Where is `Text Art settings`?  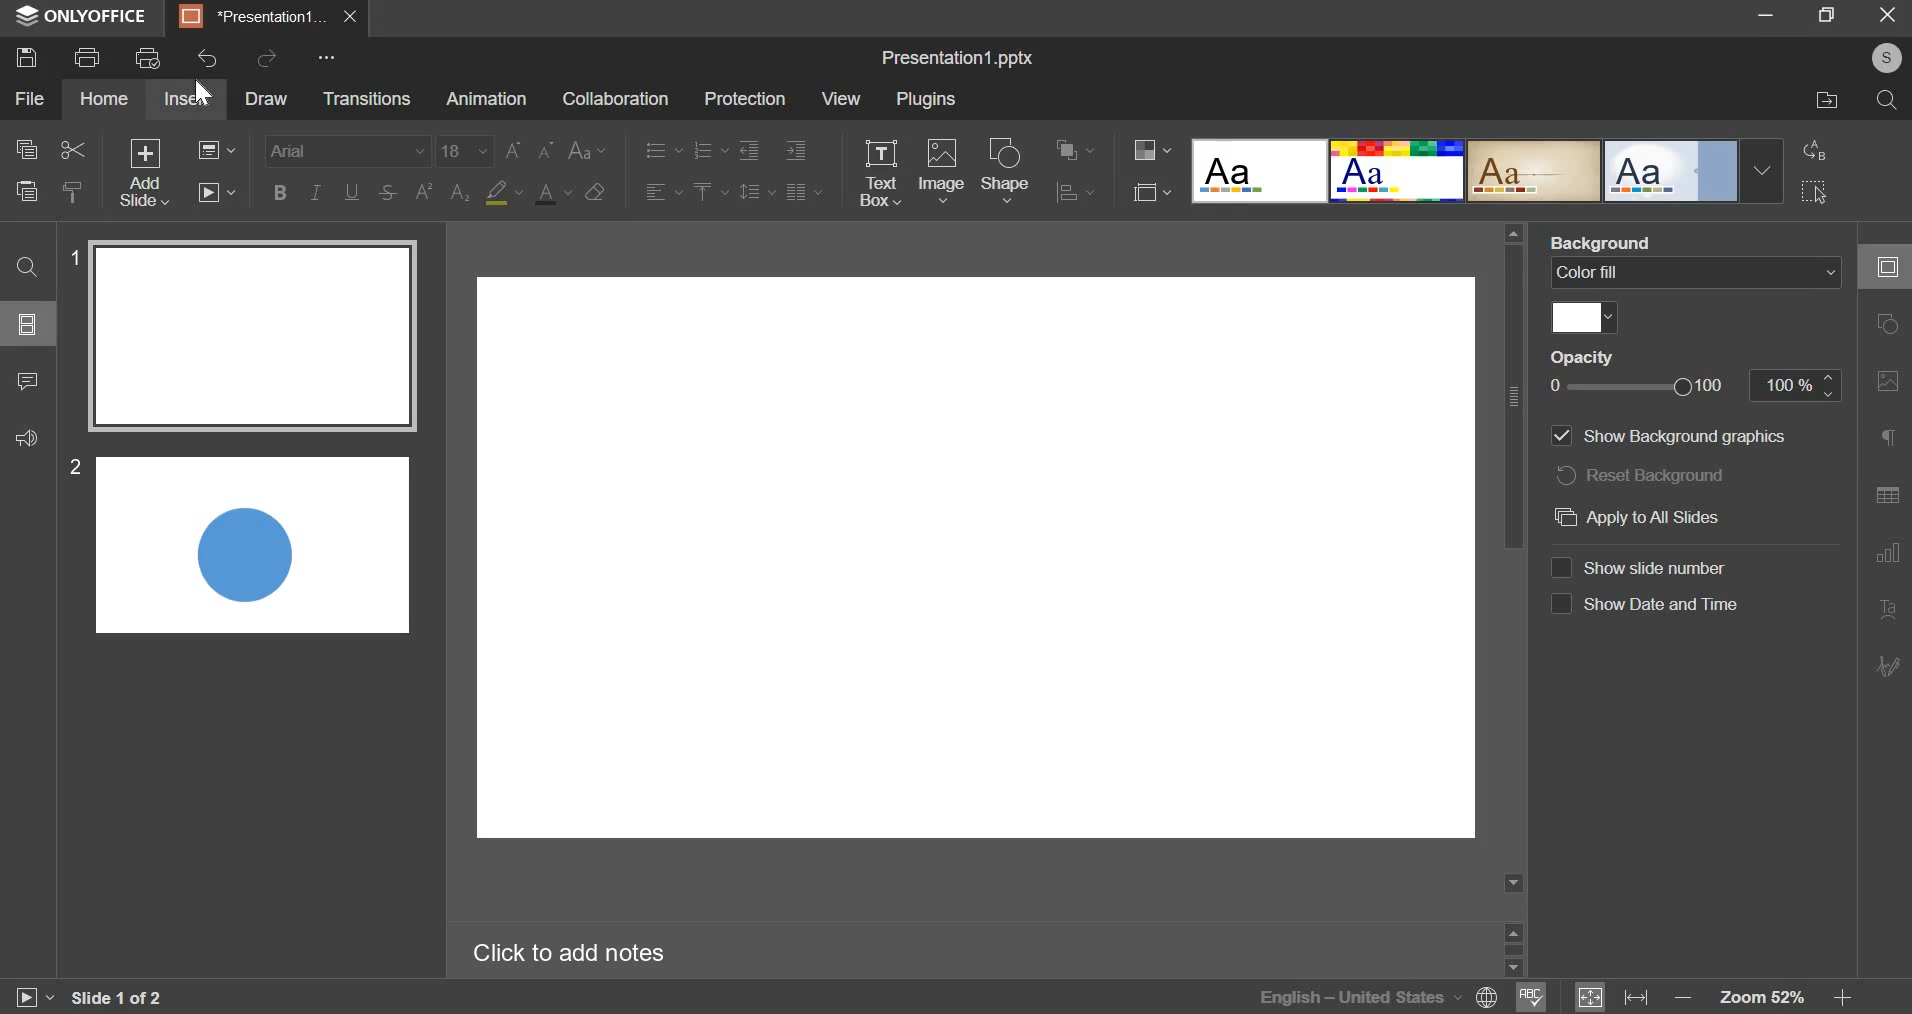 Text Art settings is located at coordinates (1890, 608).